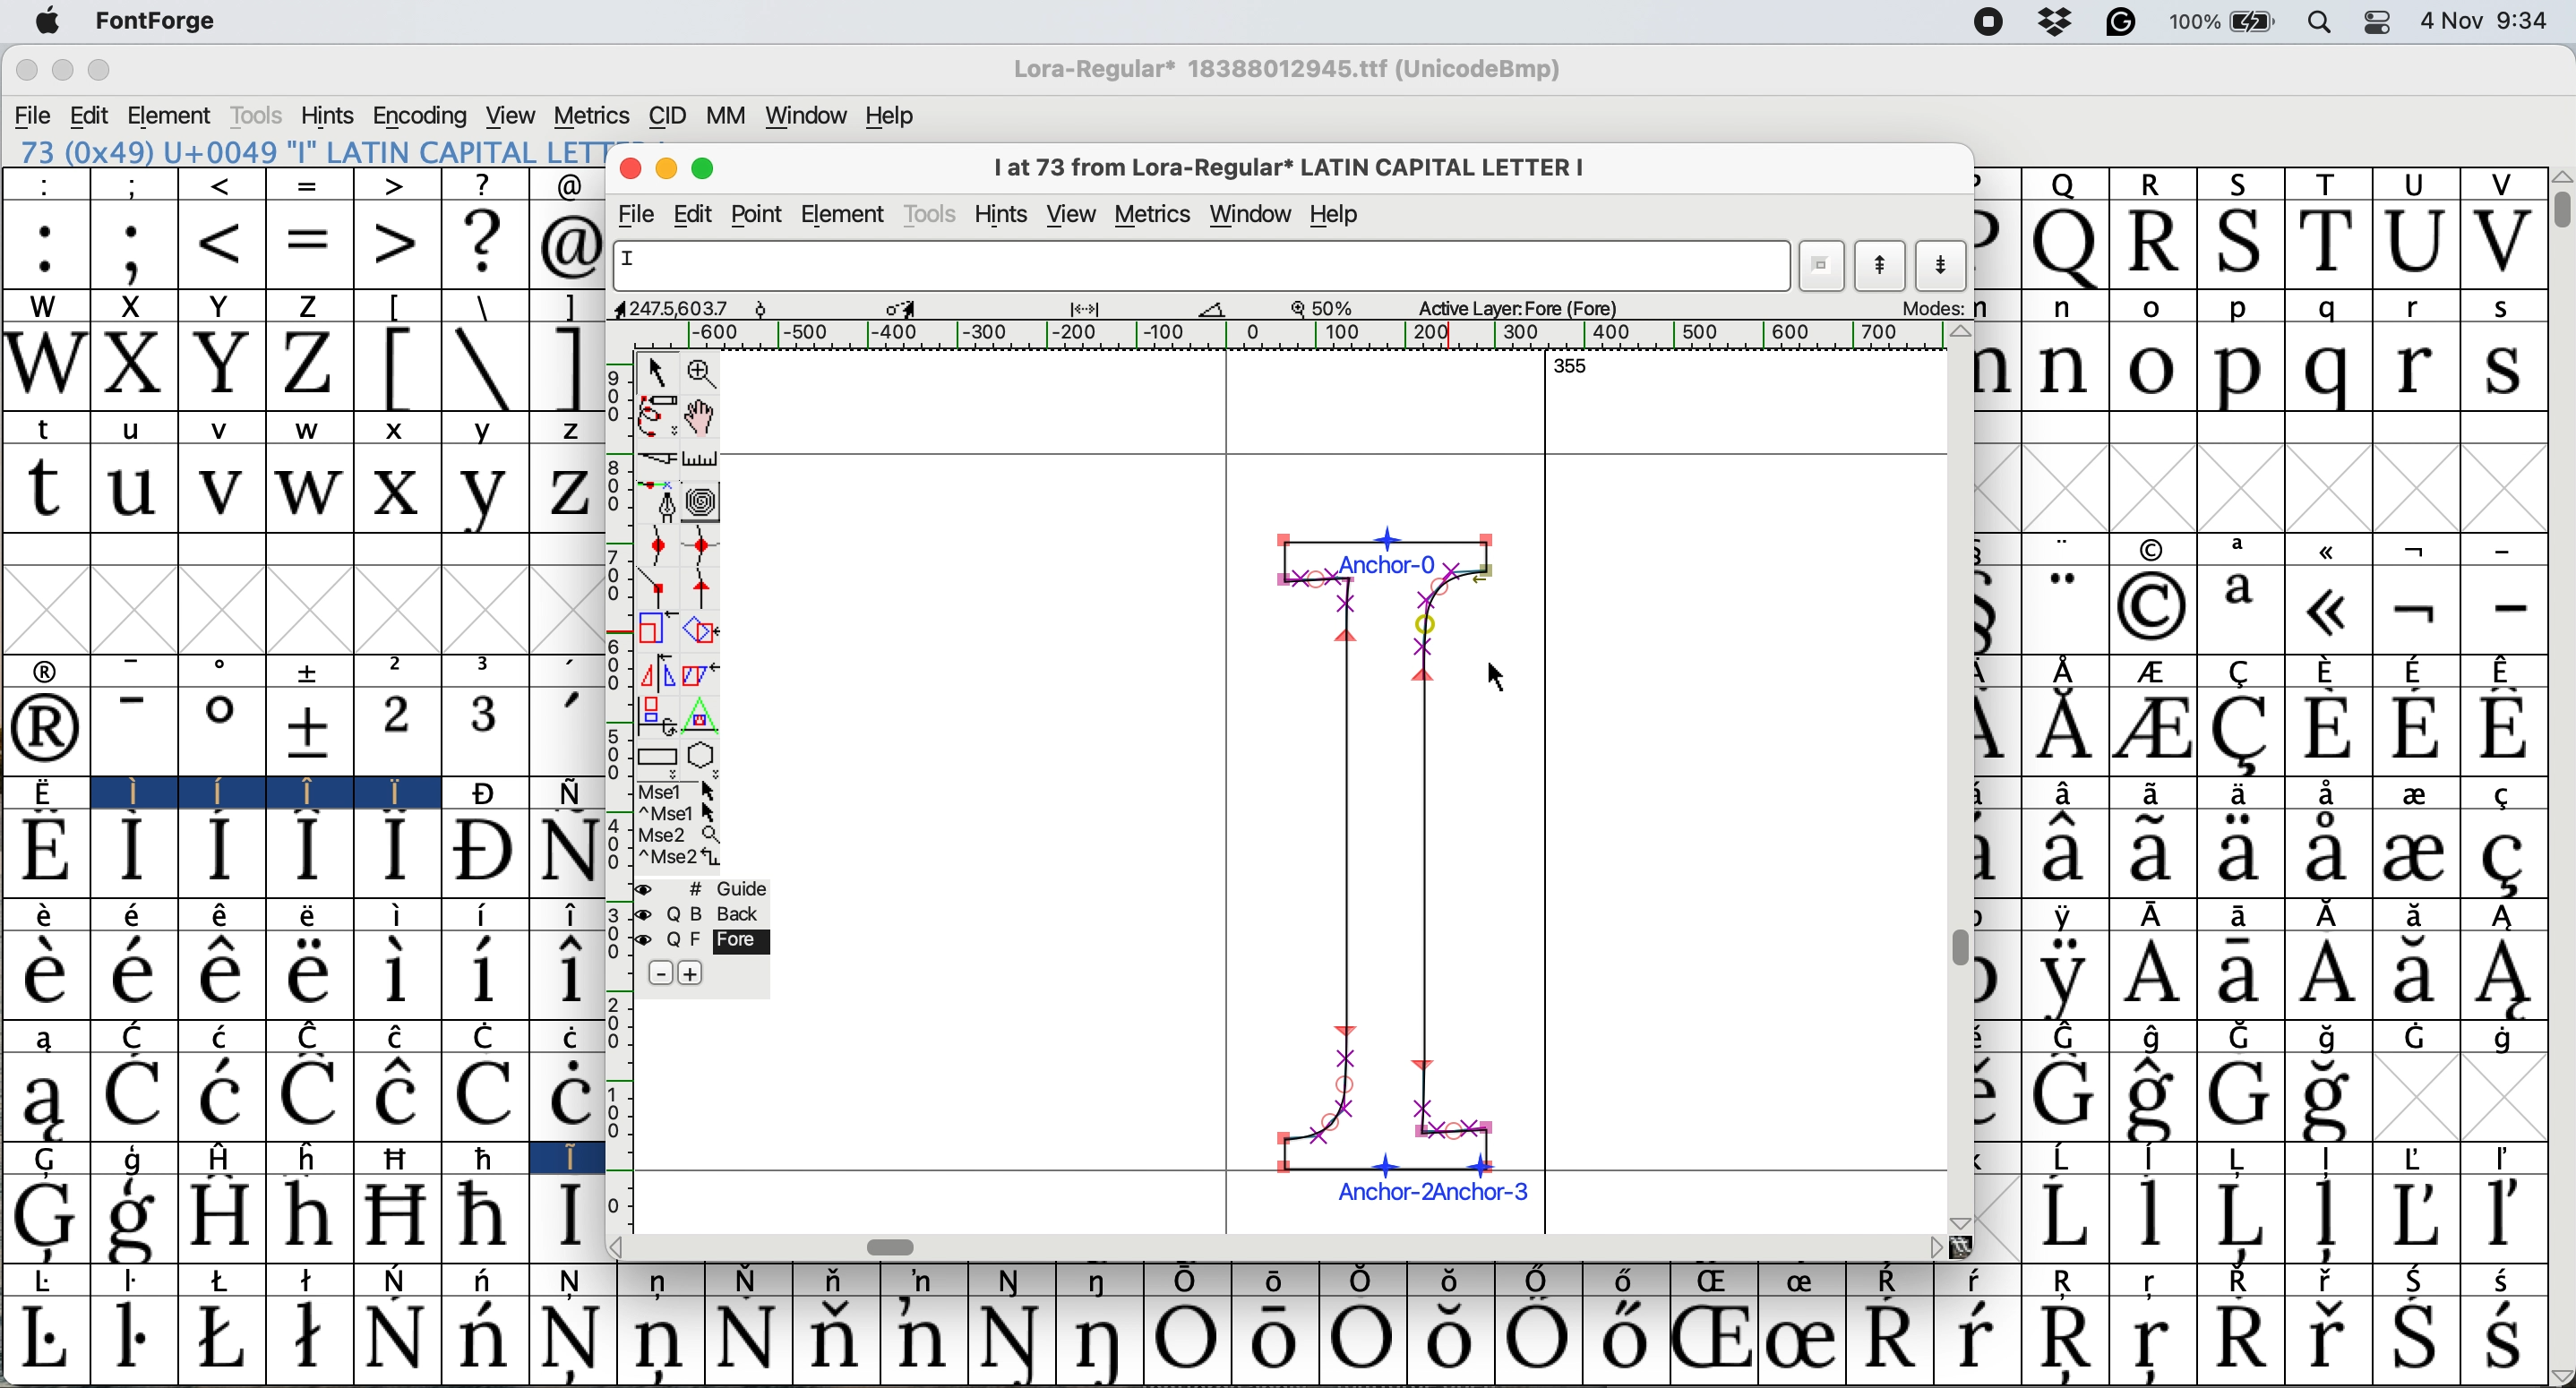 The width and height of the screenshot is (2576, 1388). What do you see at coordinates (567, 734) in the screenshot?
I see `'` at bounding box center [567, 734].